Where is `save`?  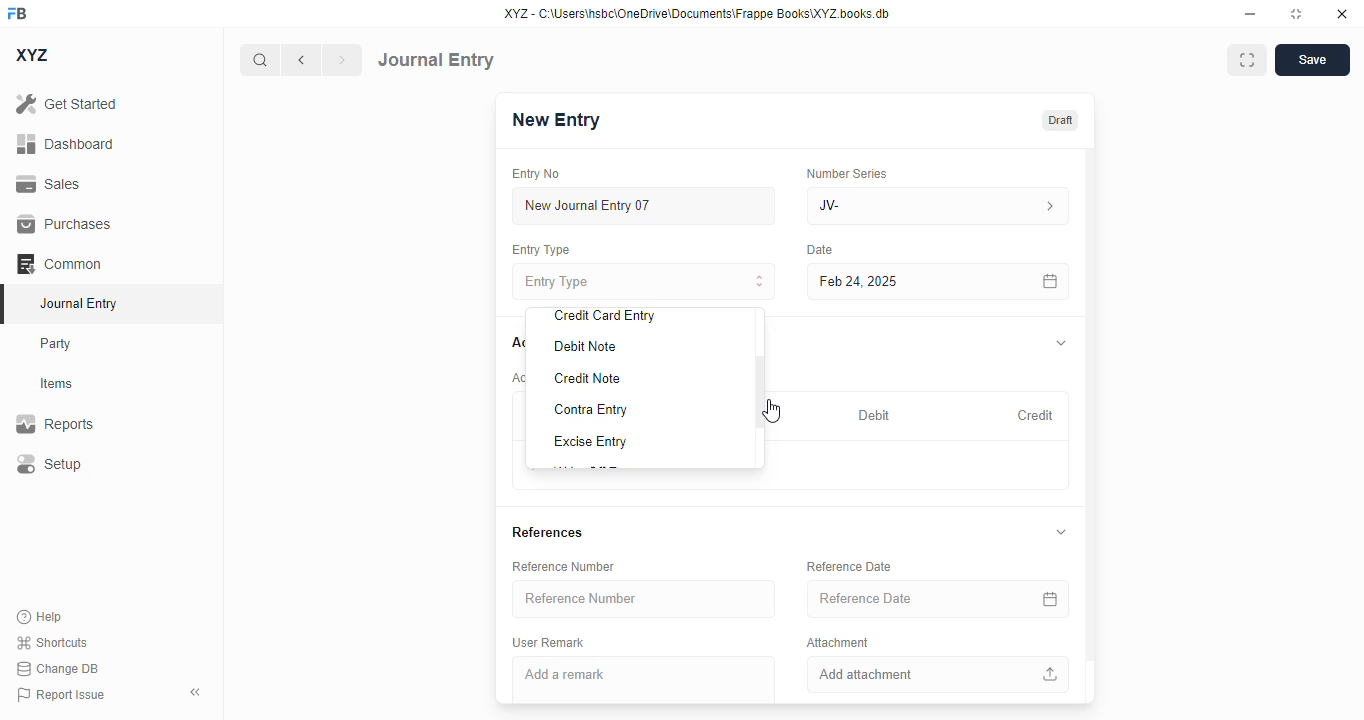 save is located at coordinates (1312, 60).